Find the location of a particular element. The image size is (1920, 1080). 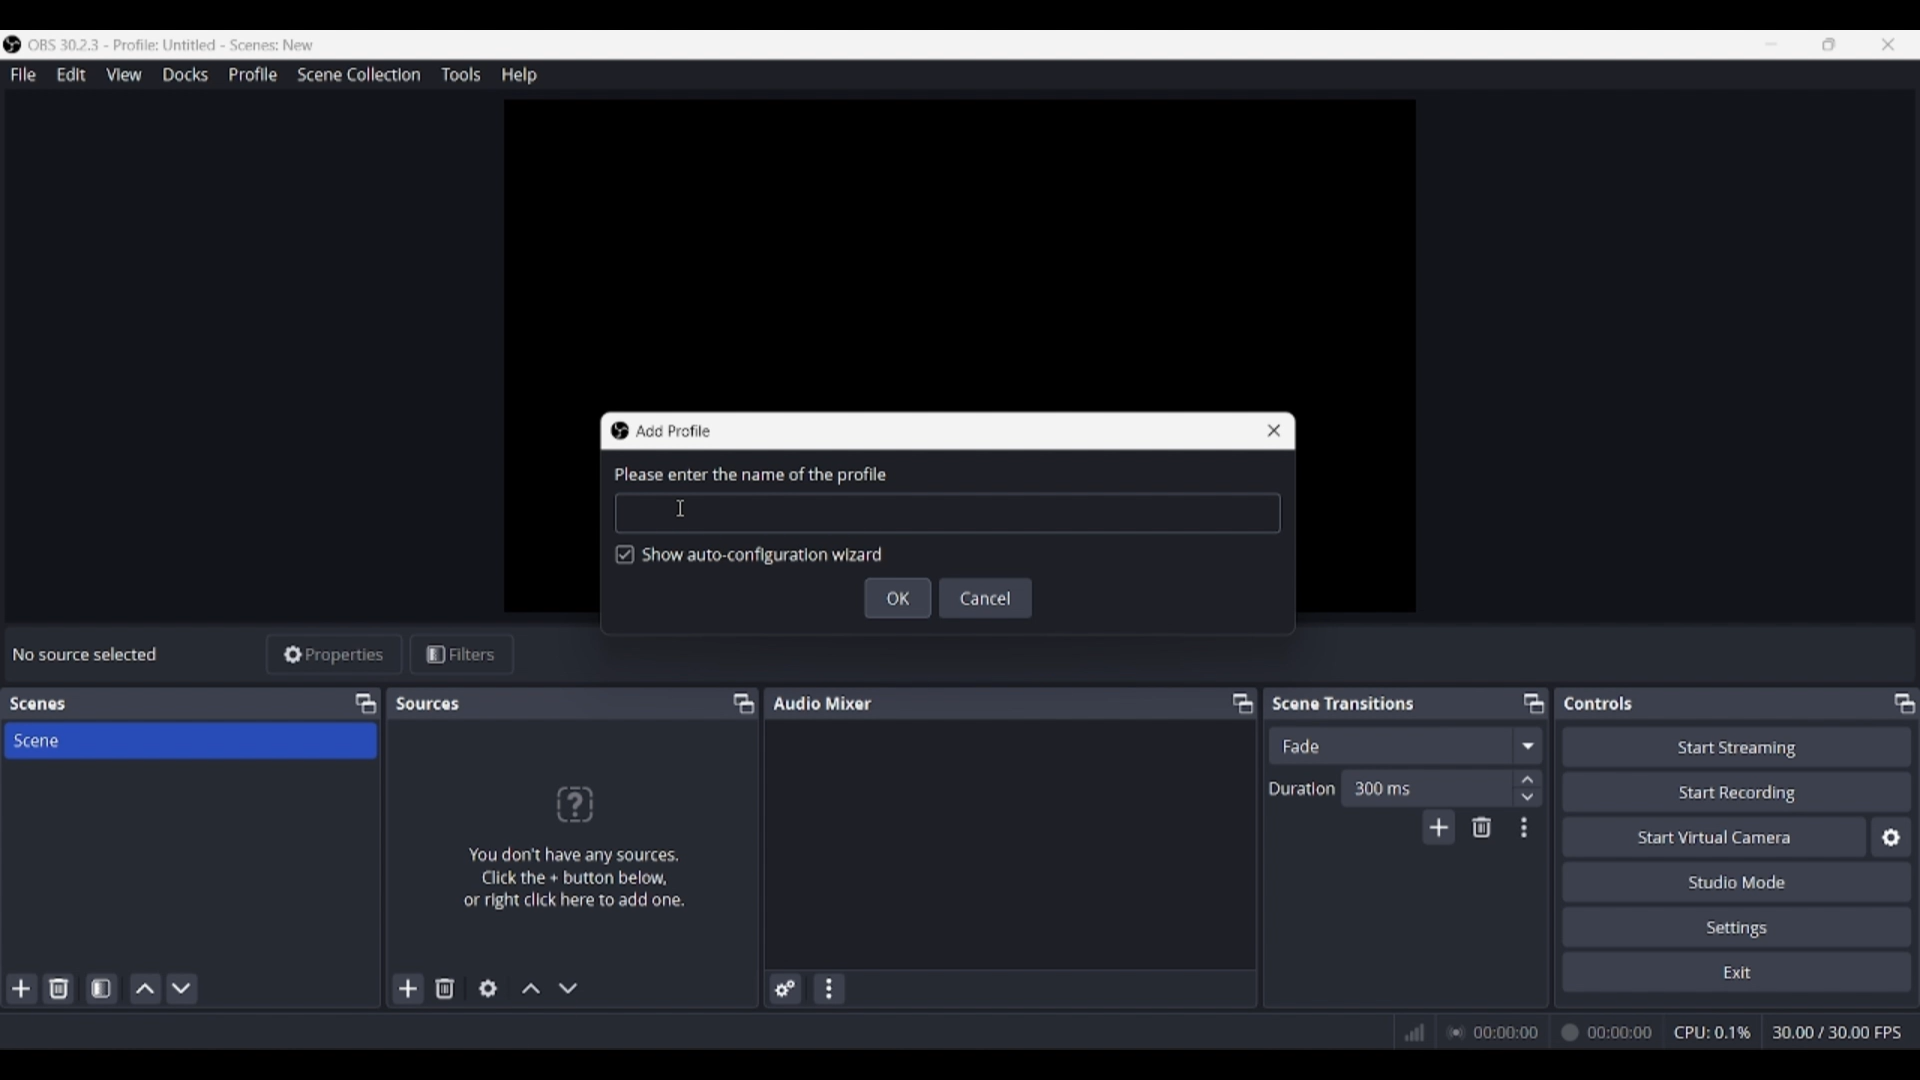

Properties is located at coordinates (335, 655).